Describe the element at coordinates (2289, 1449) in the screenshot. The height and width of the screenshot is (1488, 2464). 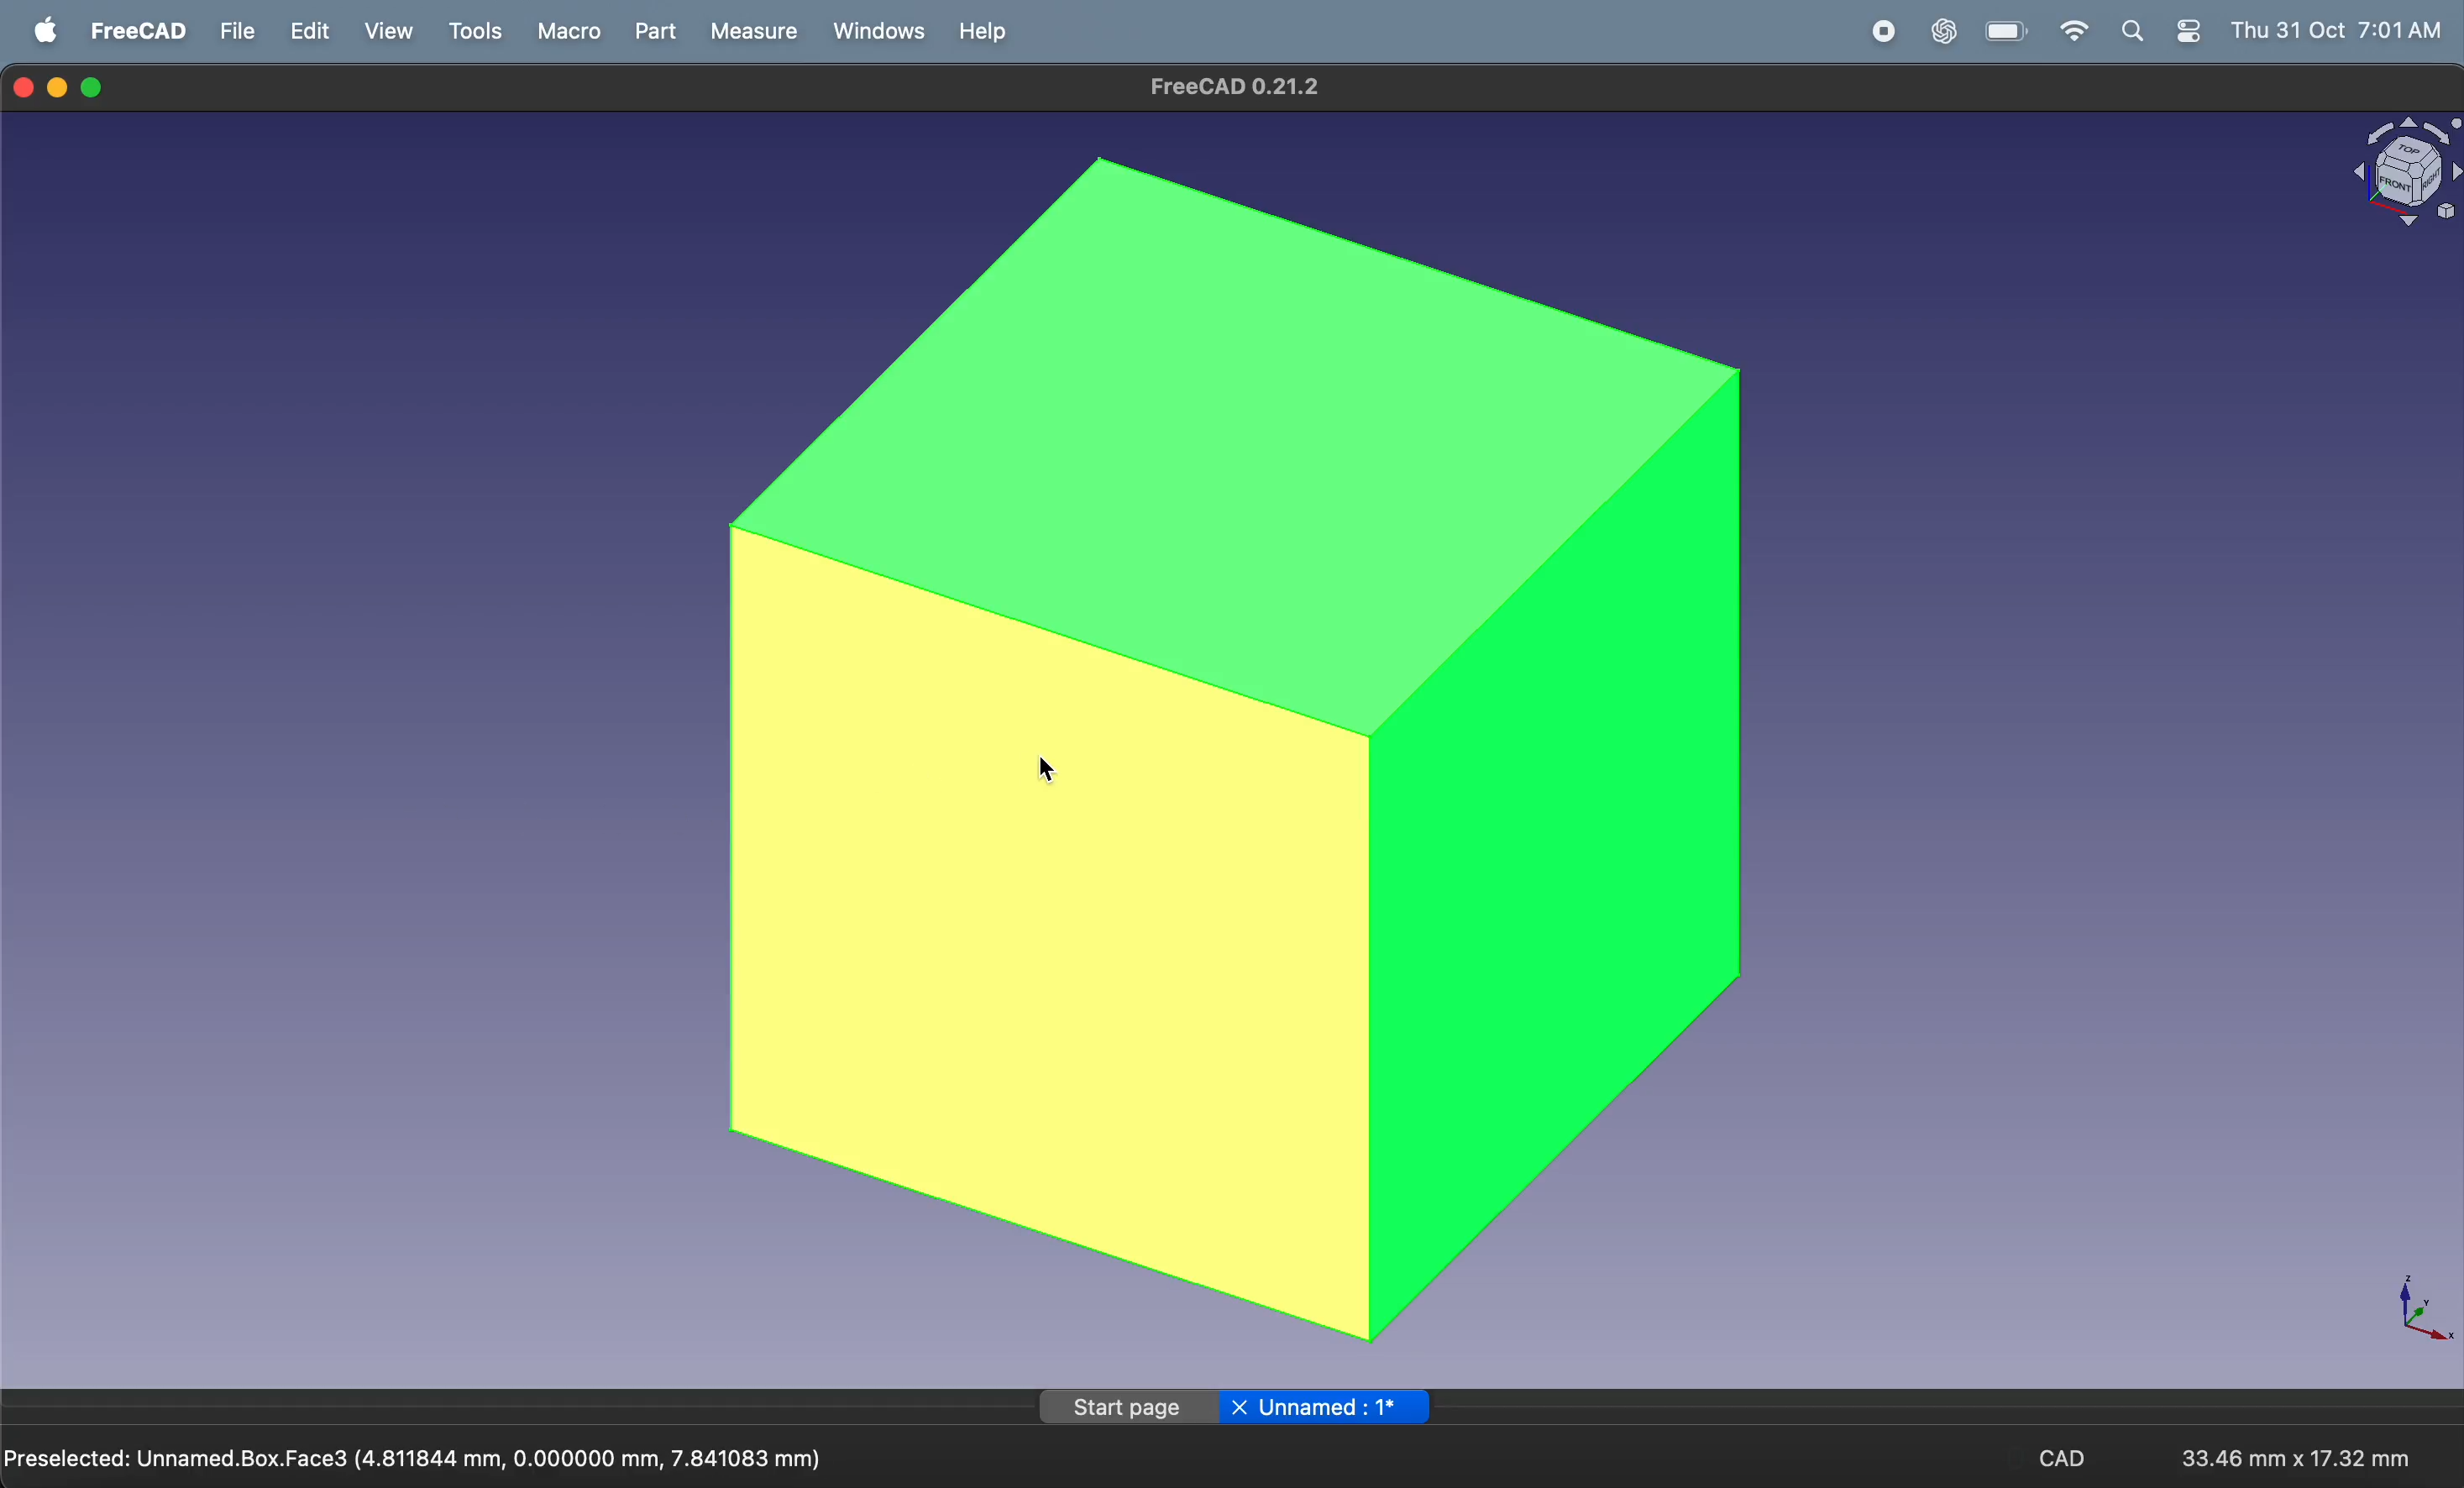
I see `aspect ratio` at that location.